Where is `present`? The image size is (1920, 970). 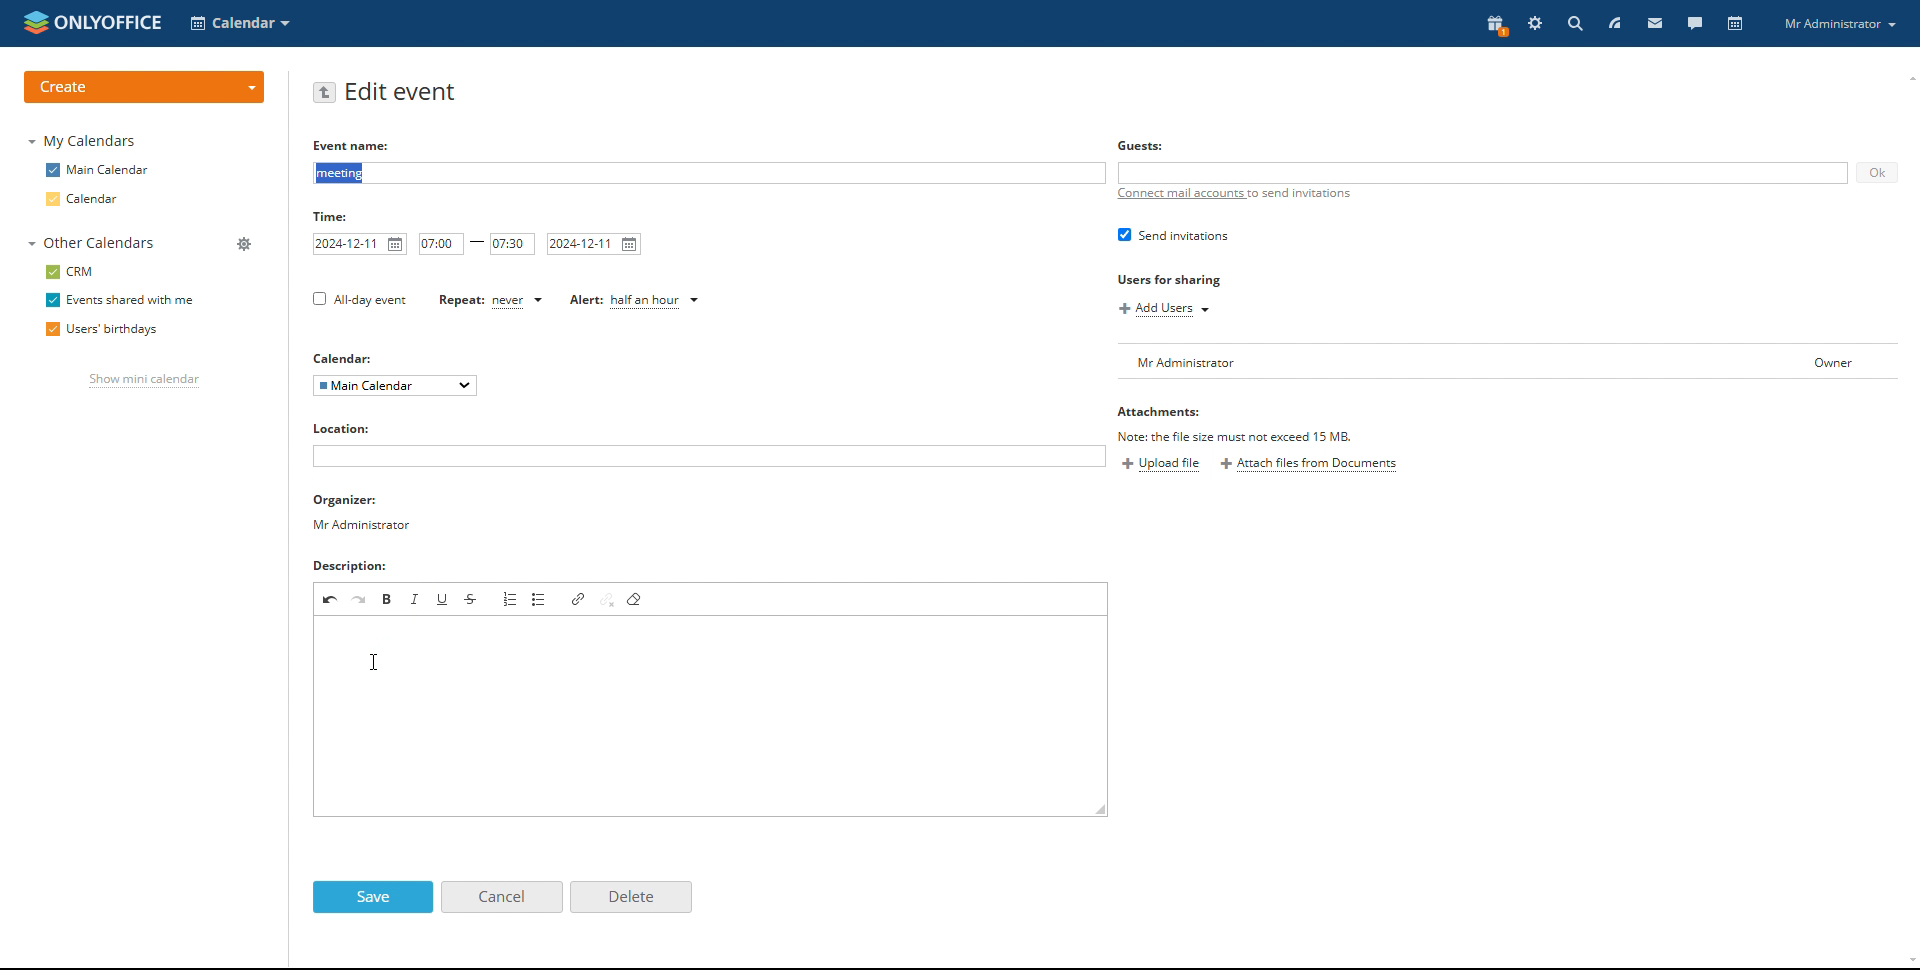
present is located at coordinates (1496, 24).